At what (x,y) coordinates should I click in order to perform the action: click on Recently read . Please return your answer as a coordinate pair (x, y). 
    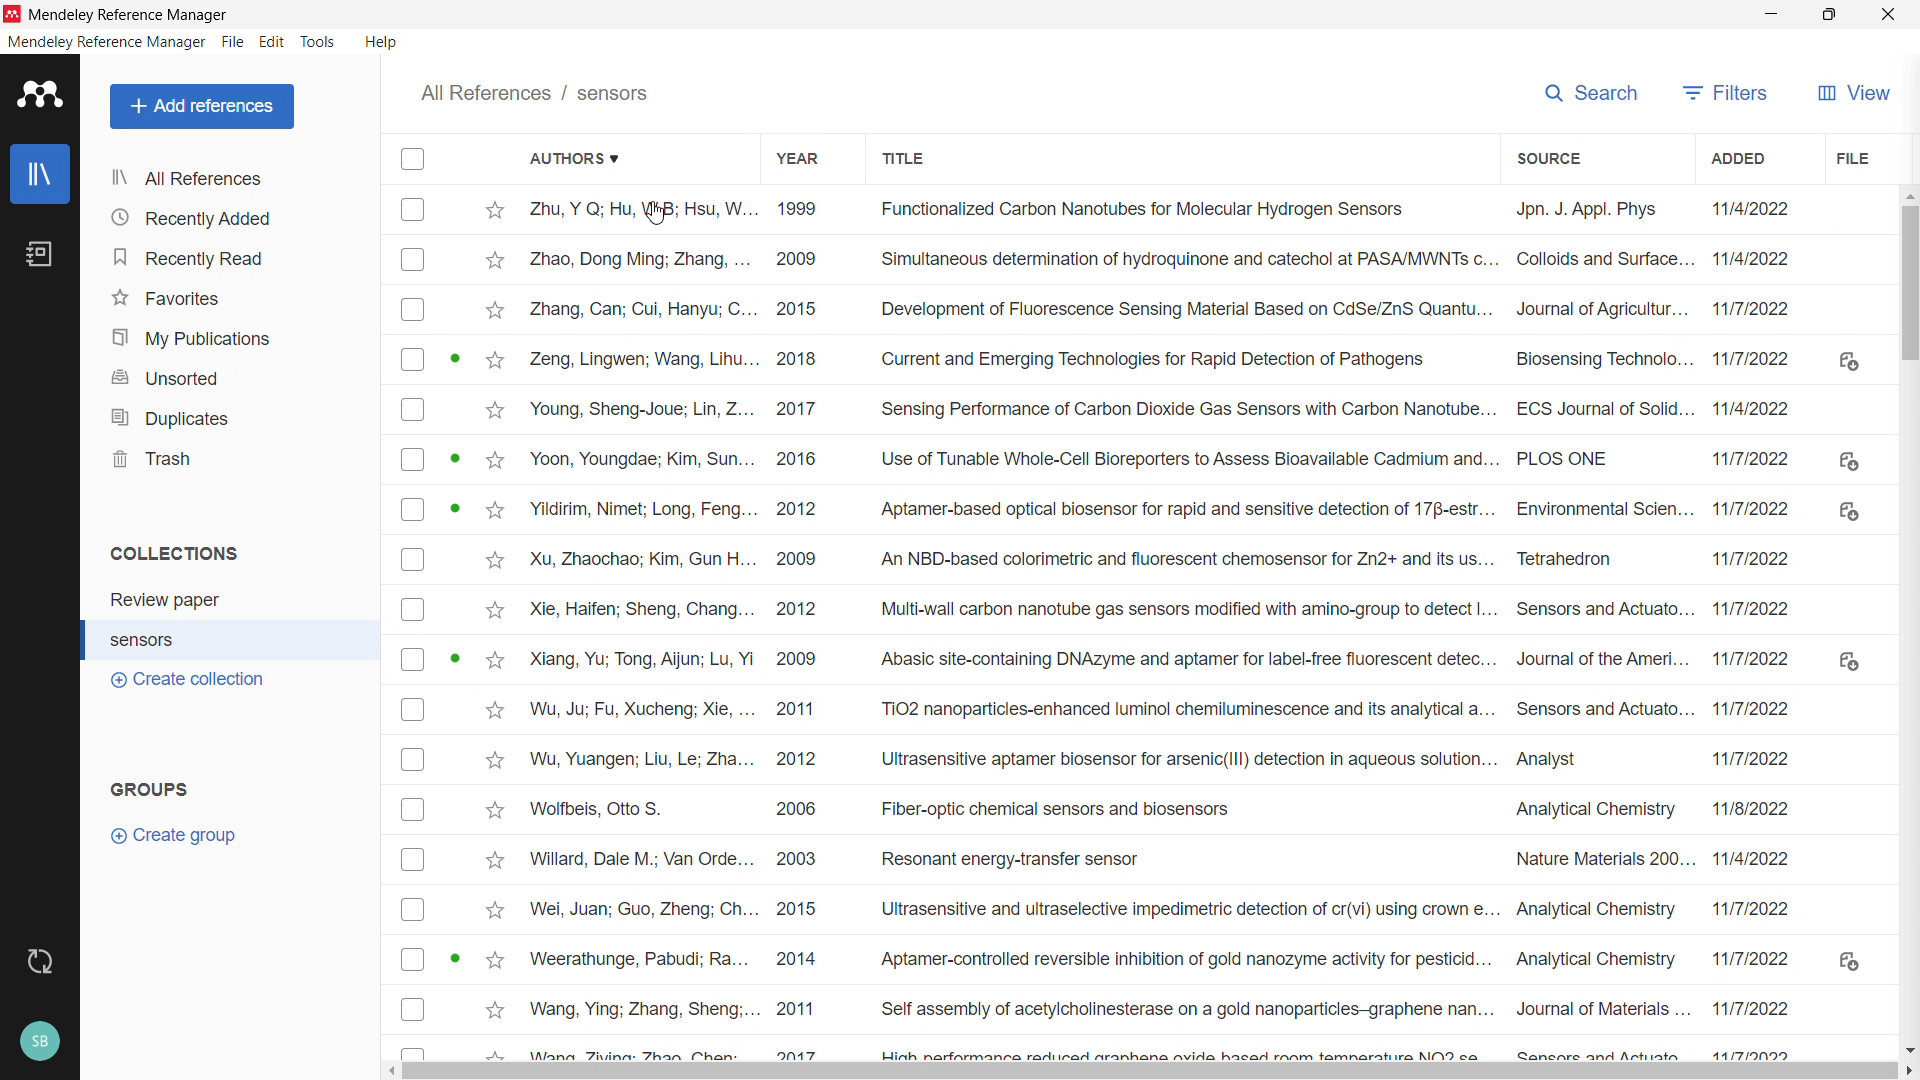
    Looking at the image, I should click on (233, 258).